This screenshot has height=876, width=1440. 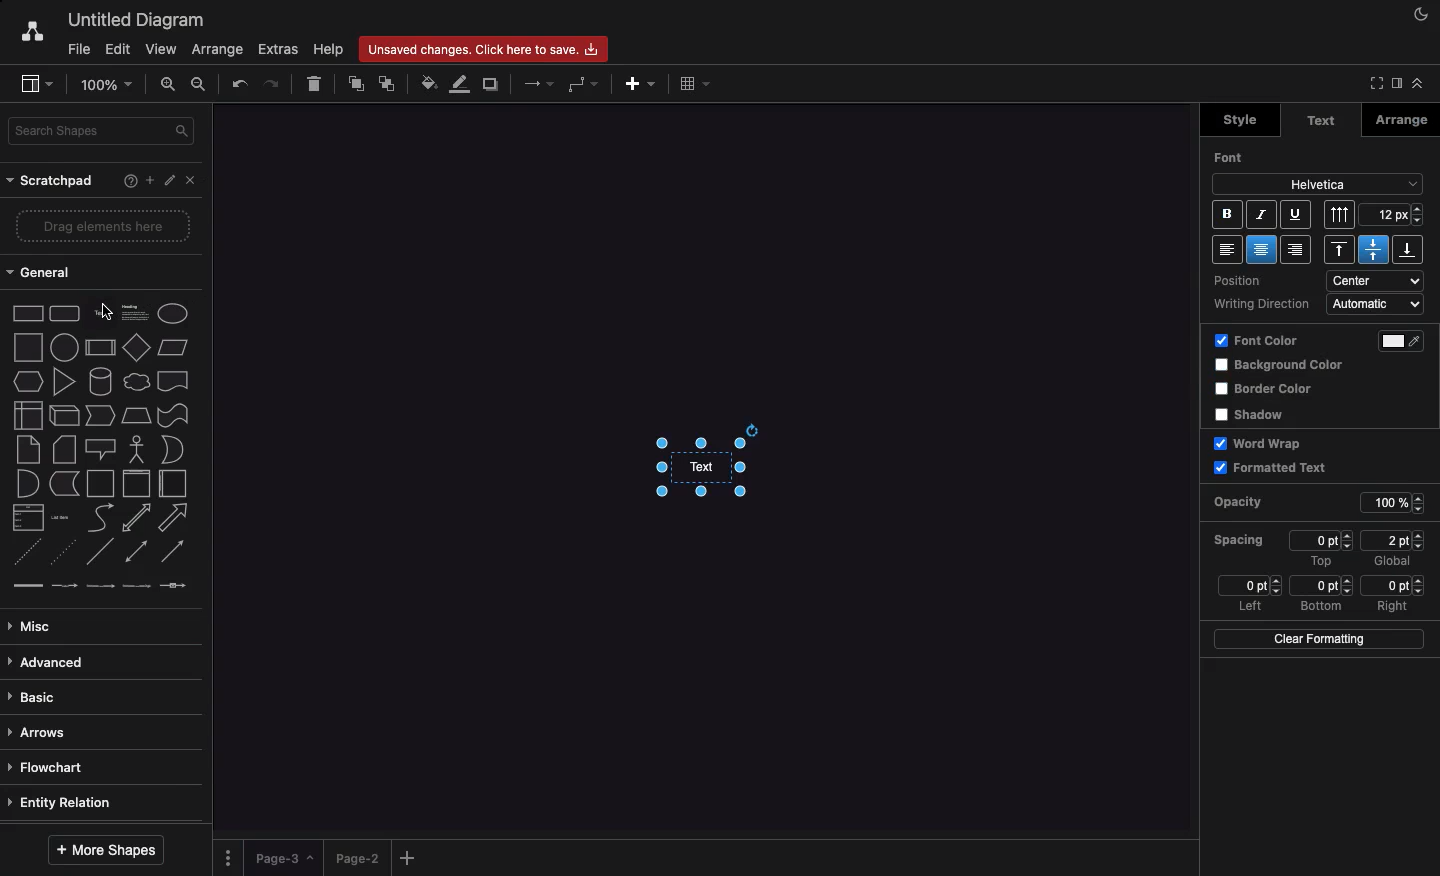 I want to click on connector with 3 labels, so click(x=137, y=586).